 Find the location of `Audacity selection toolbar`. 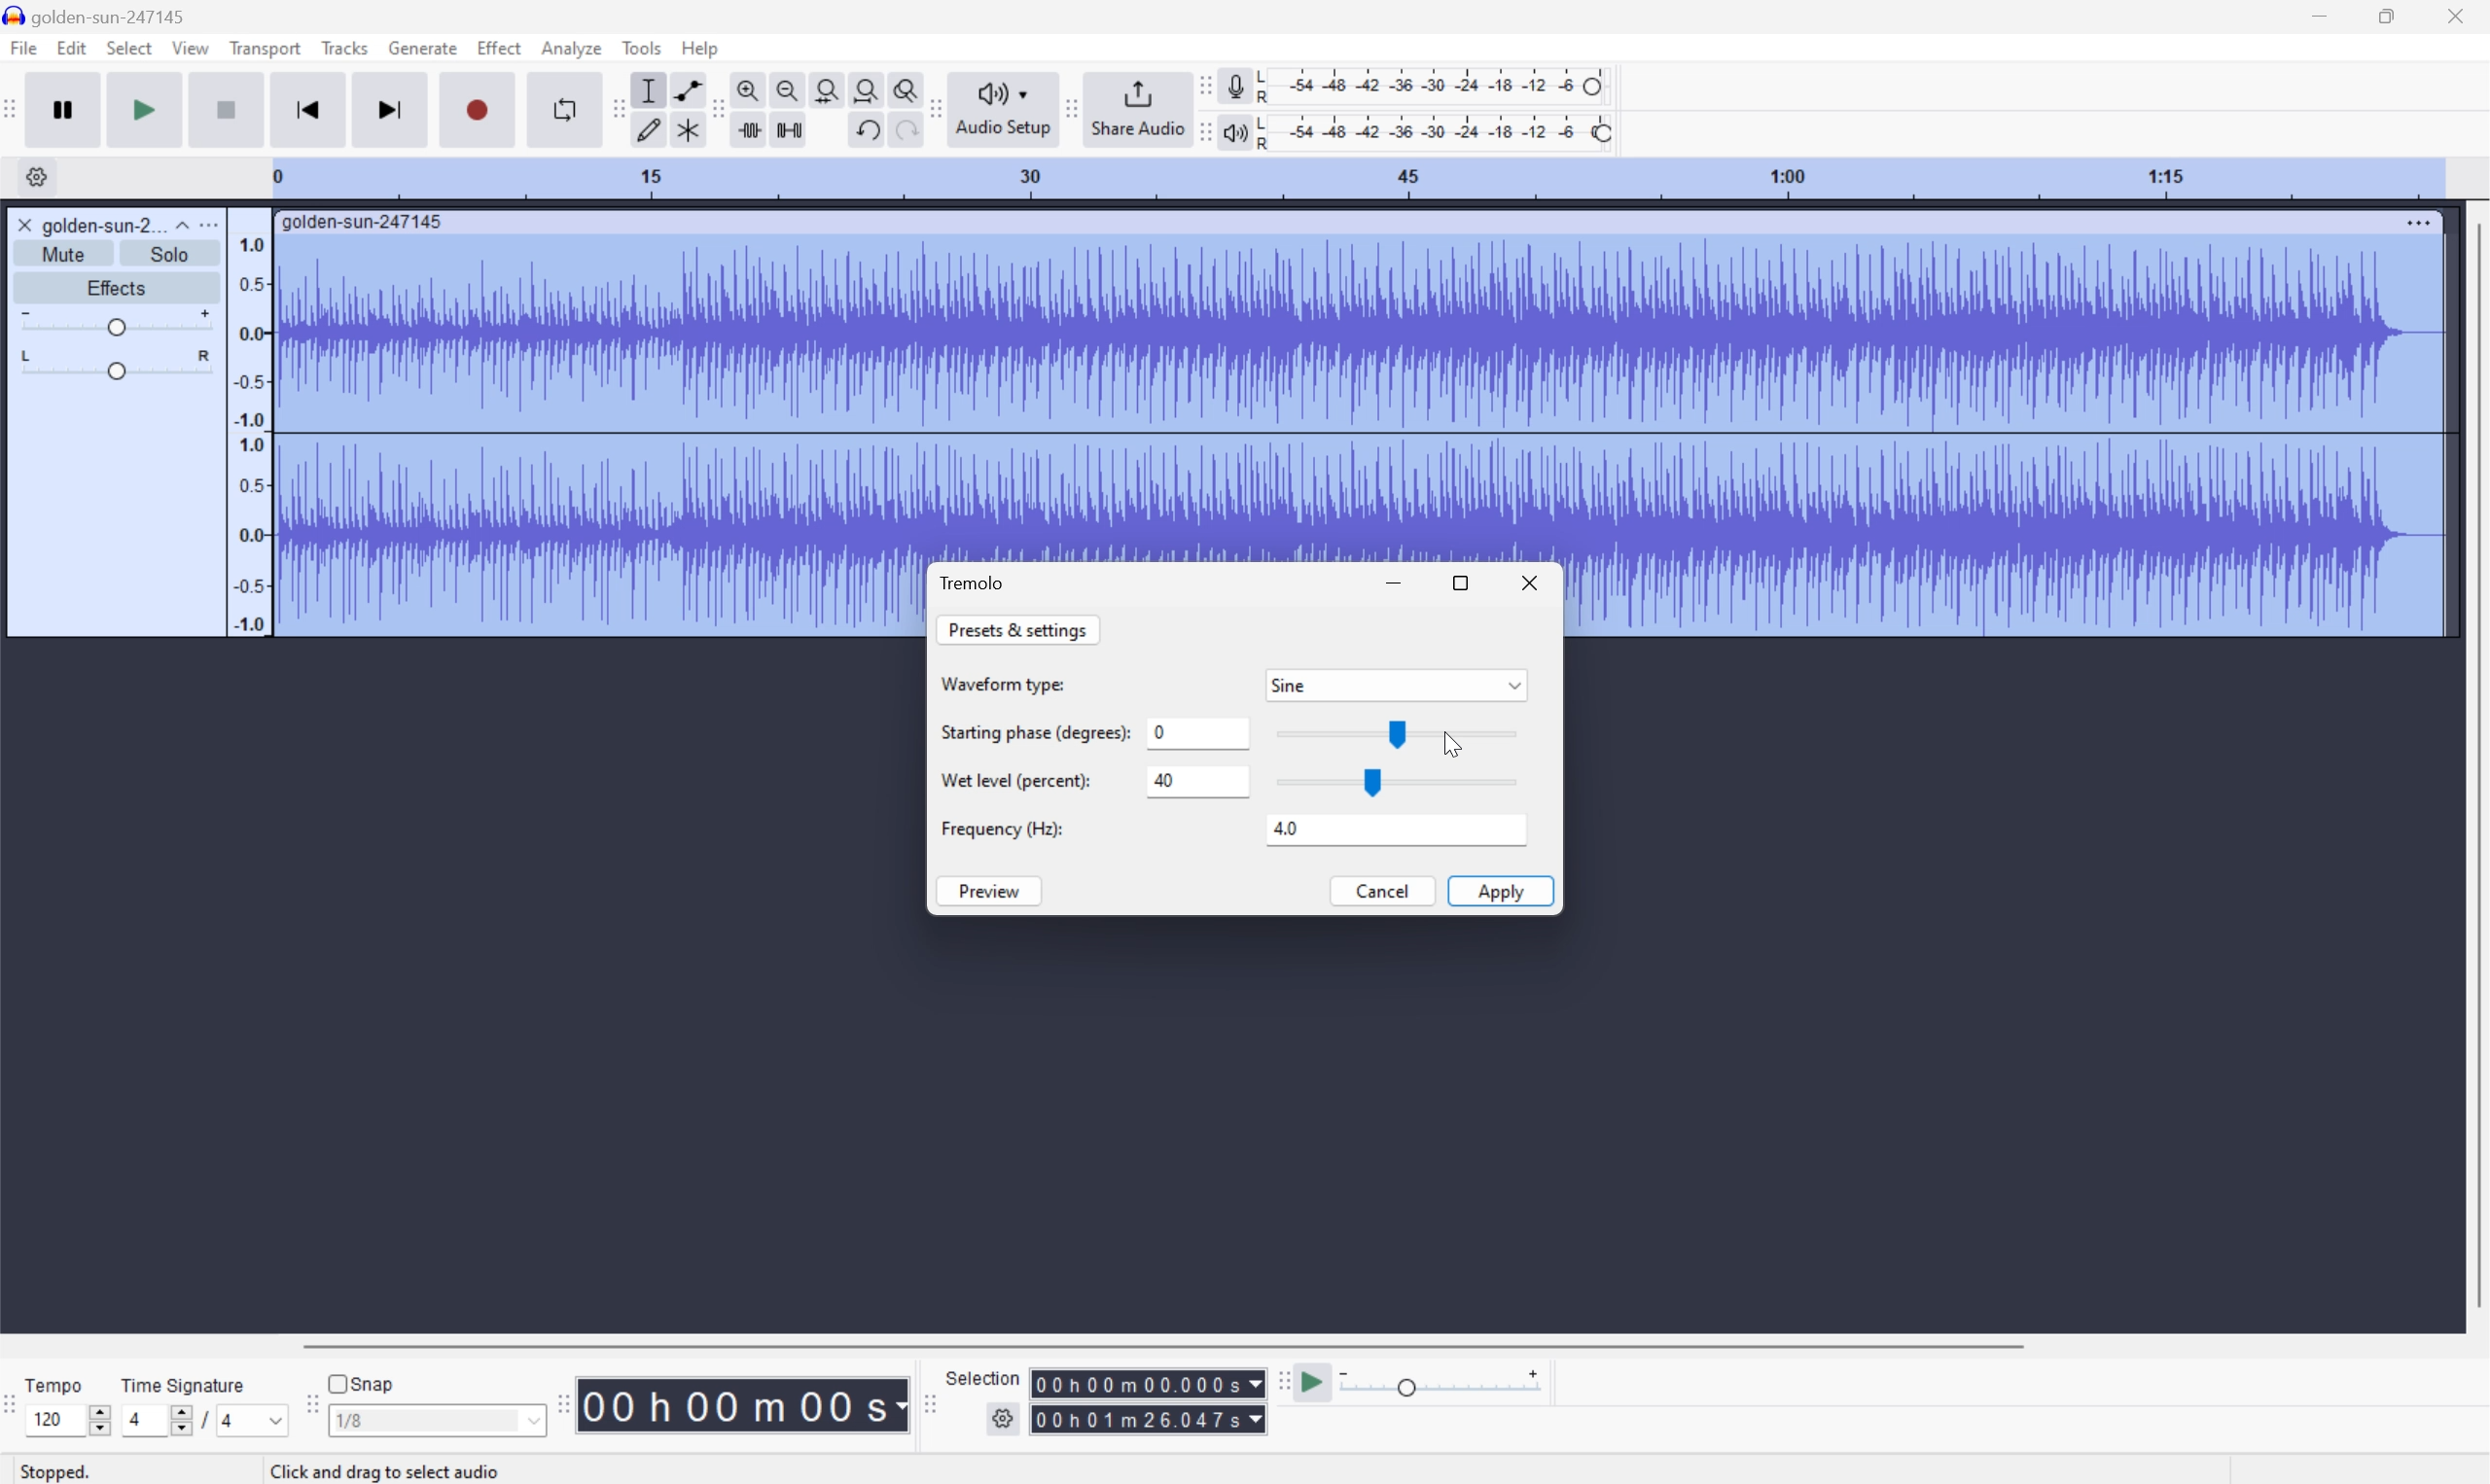

Audacity selection toolbar is located at coordinates (929, 1409).